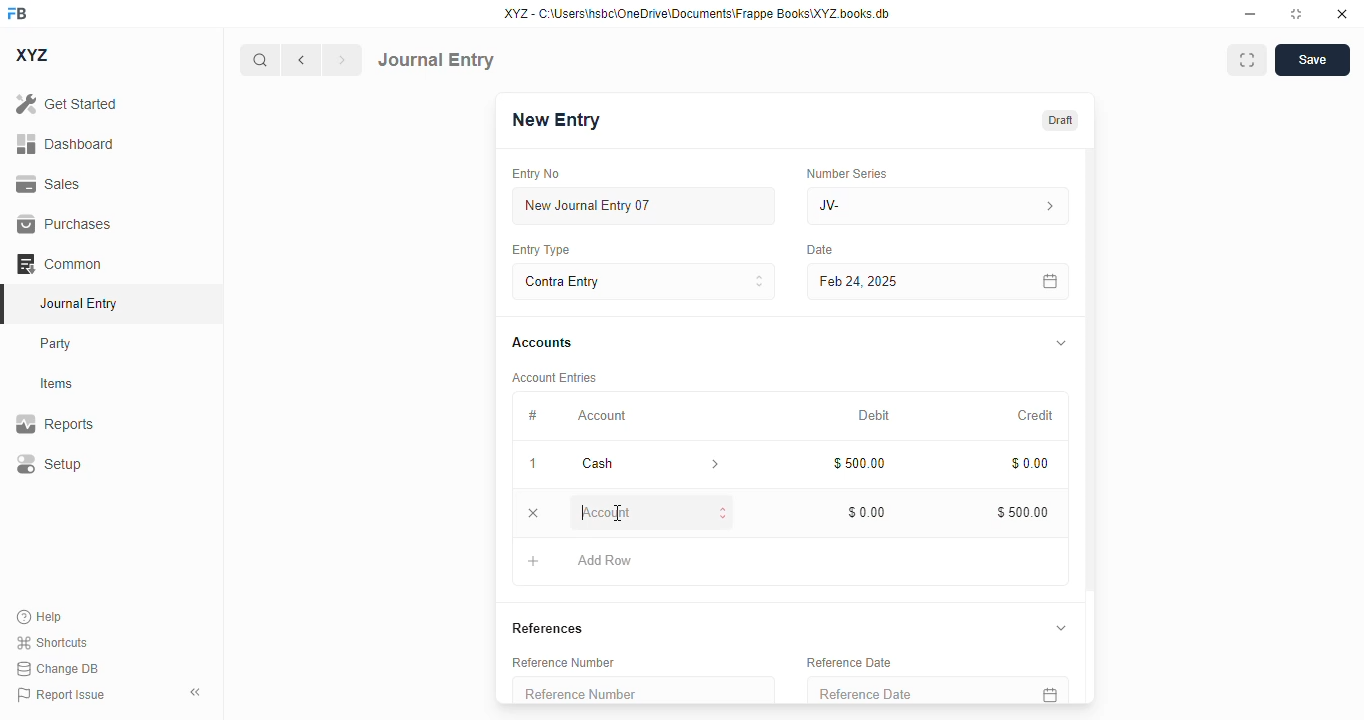  What do you see at coordinates (55, 423) in the screenshot?
I see `reports` at bounding box center [55, 423].